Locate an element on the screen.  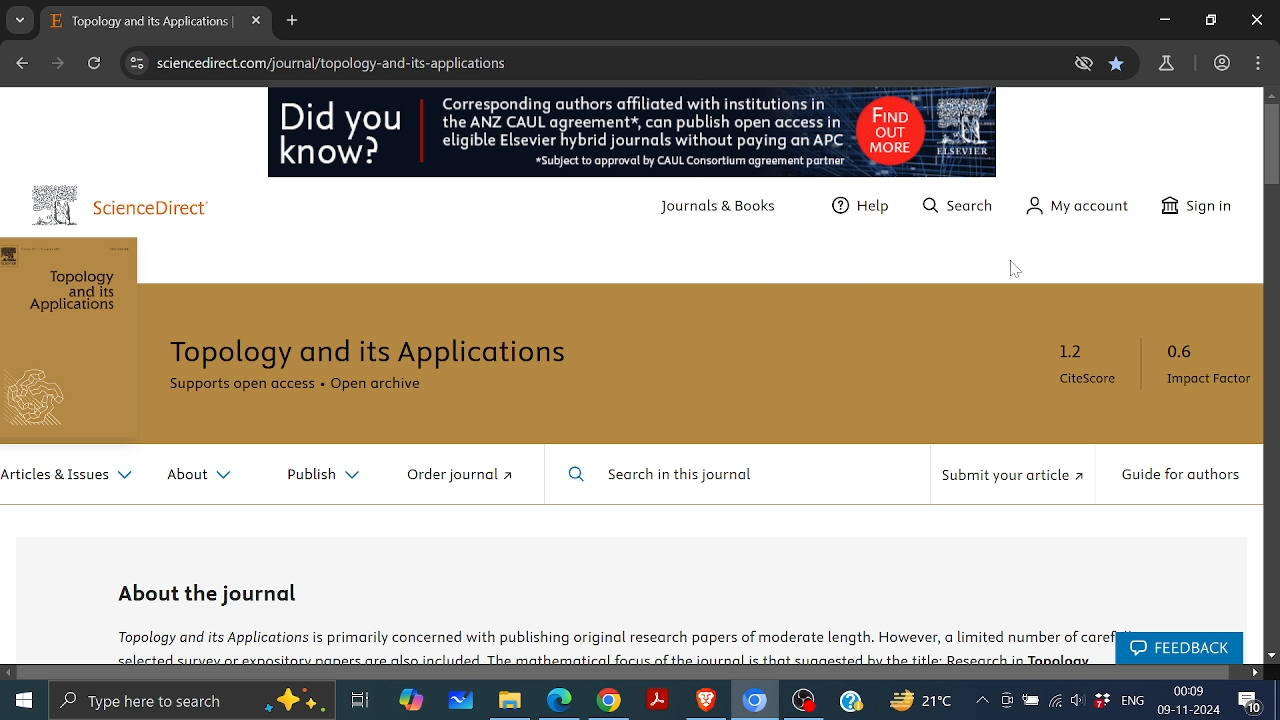
Task View is located at coordinates (358, 699).